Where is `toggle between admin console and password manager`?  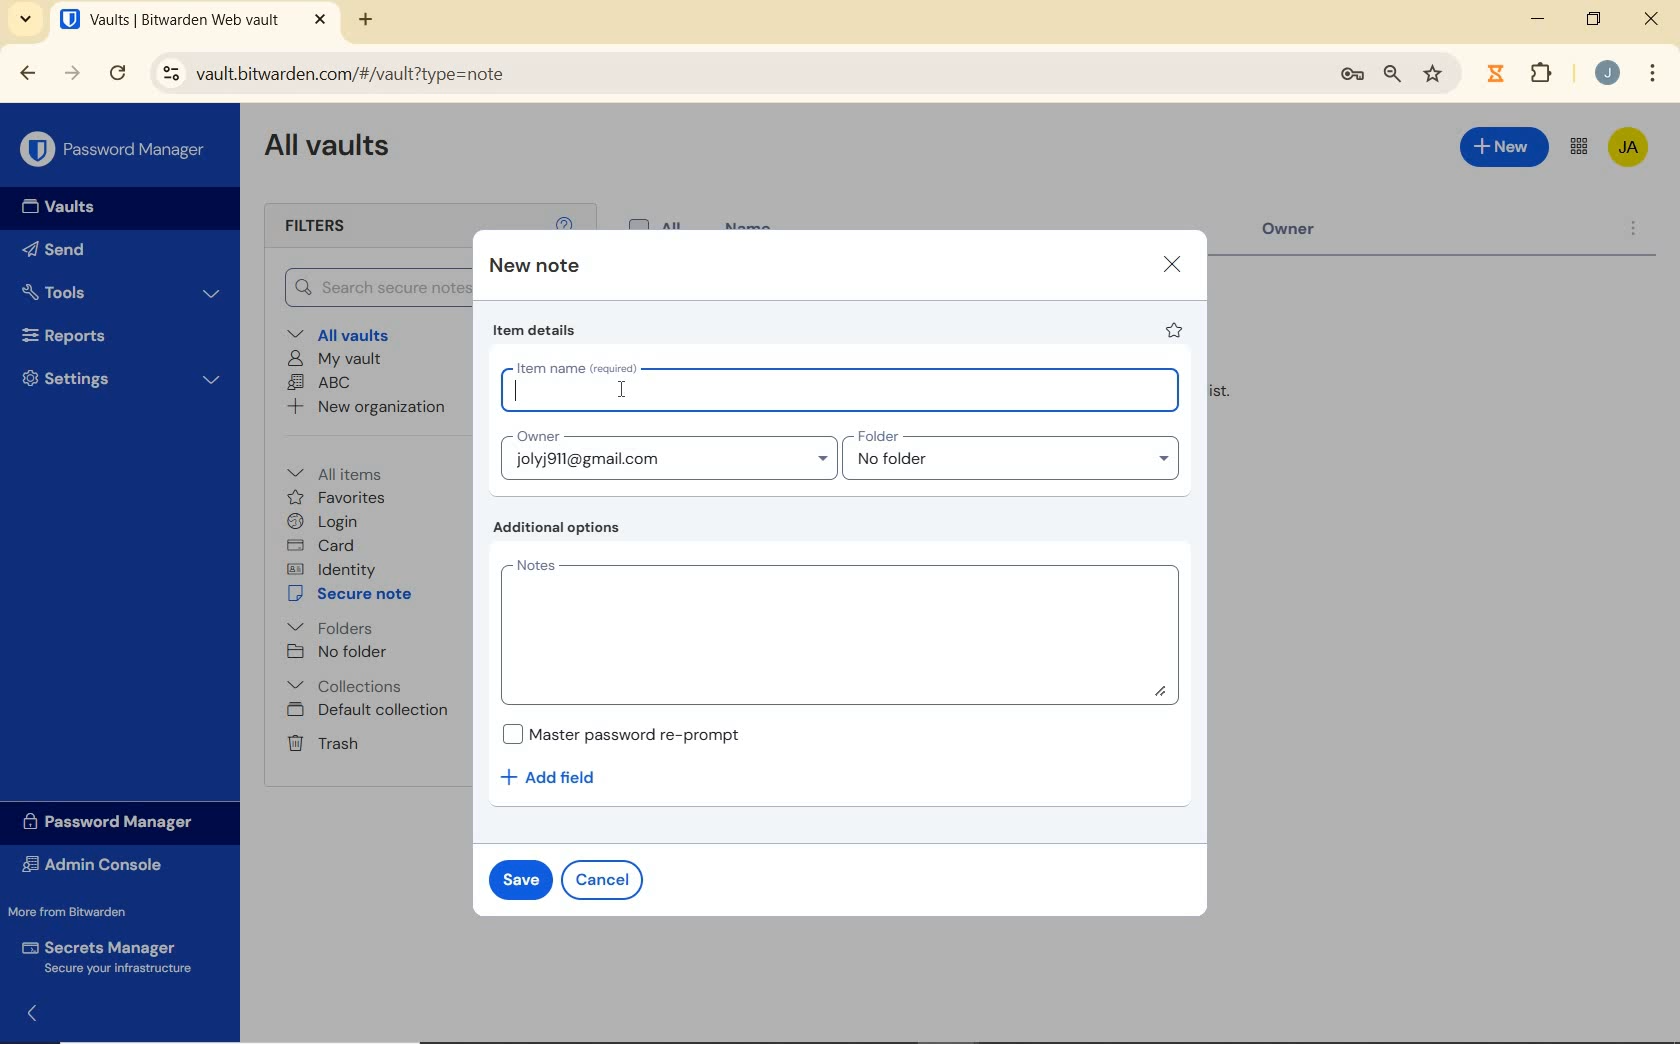 toggle between admin console and password manager is located at coordinates (1579, 148).